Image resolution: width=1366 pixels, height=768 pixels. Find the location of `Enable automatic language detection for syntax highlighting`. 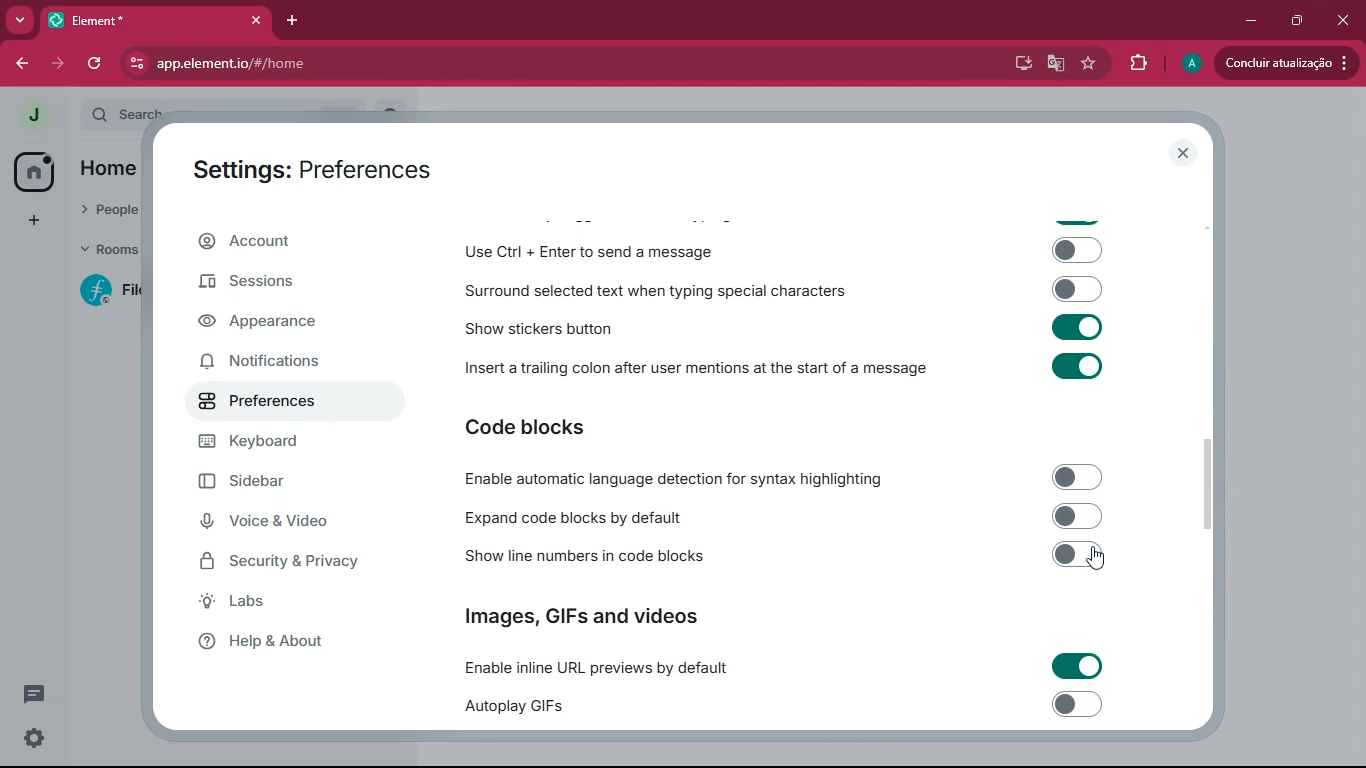

Enable automatic language detection for syntax highlighting is located at coordinates (777, 478).